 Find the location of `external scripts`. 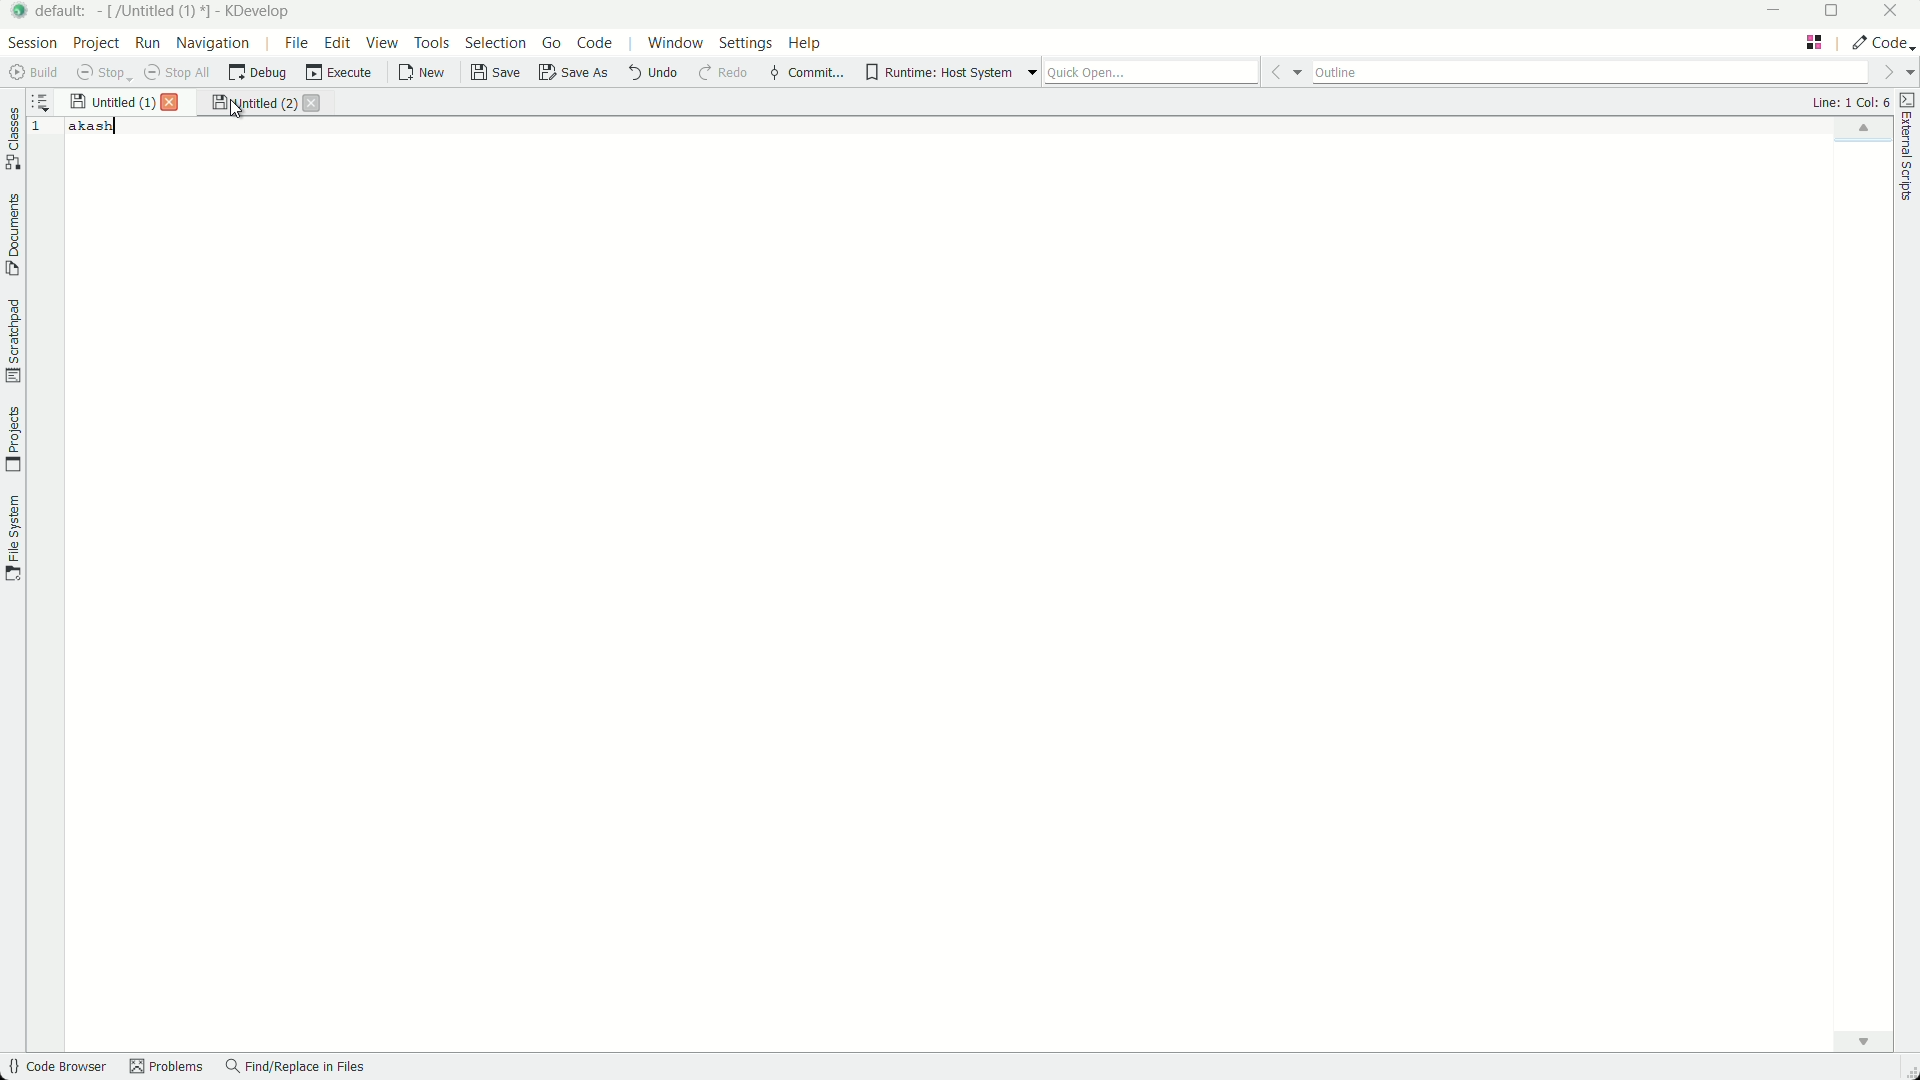

external scripts is located at coordinates (1908, 153).